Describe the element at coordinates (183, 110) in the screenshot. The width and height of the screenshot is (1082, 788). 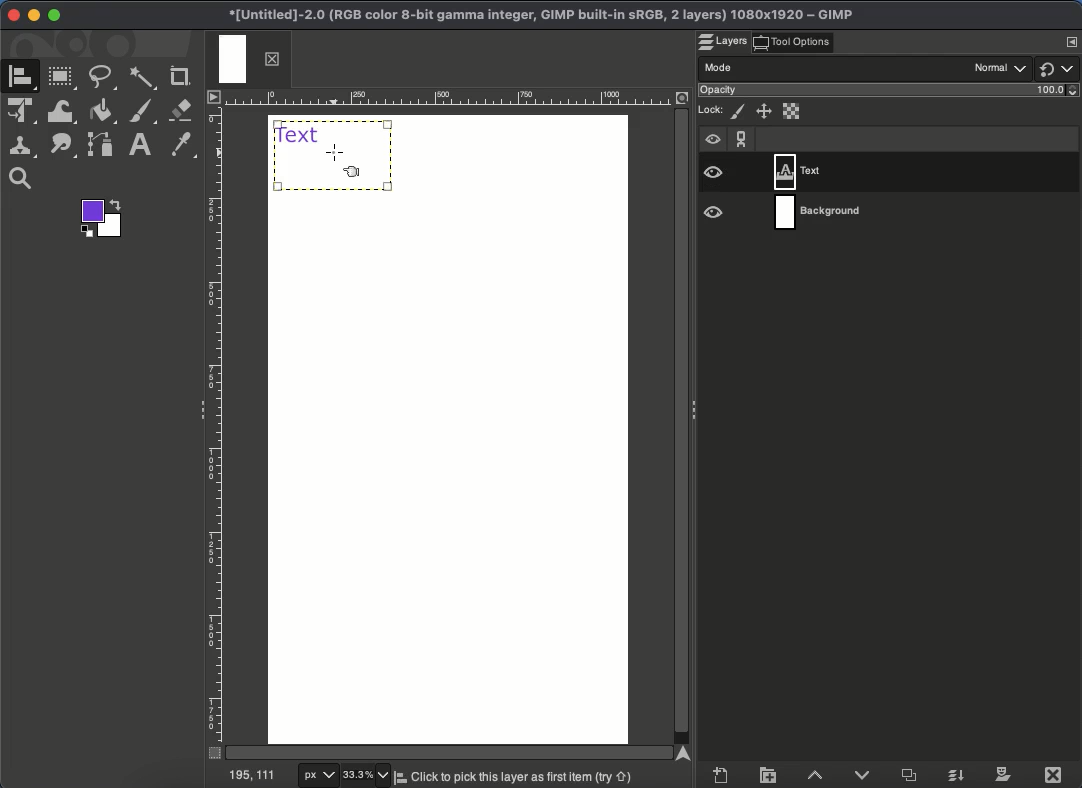
I see `Erase` at that location.